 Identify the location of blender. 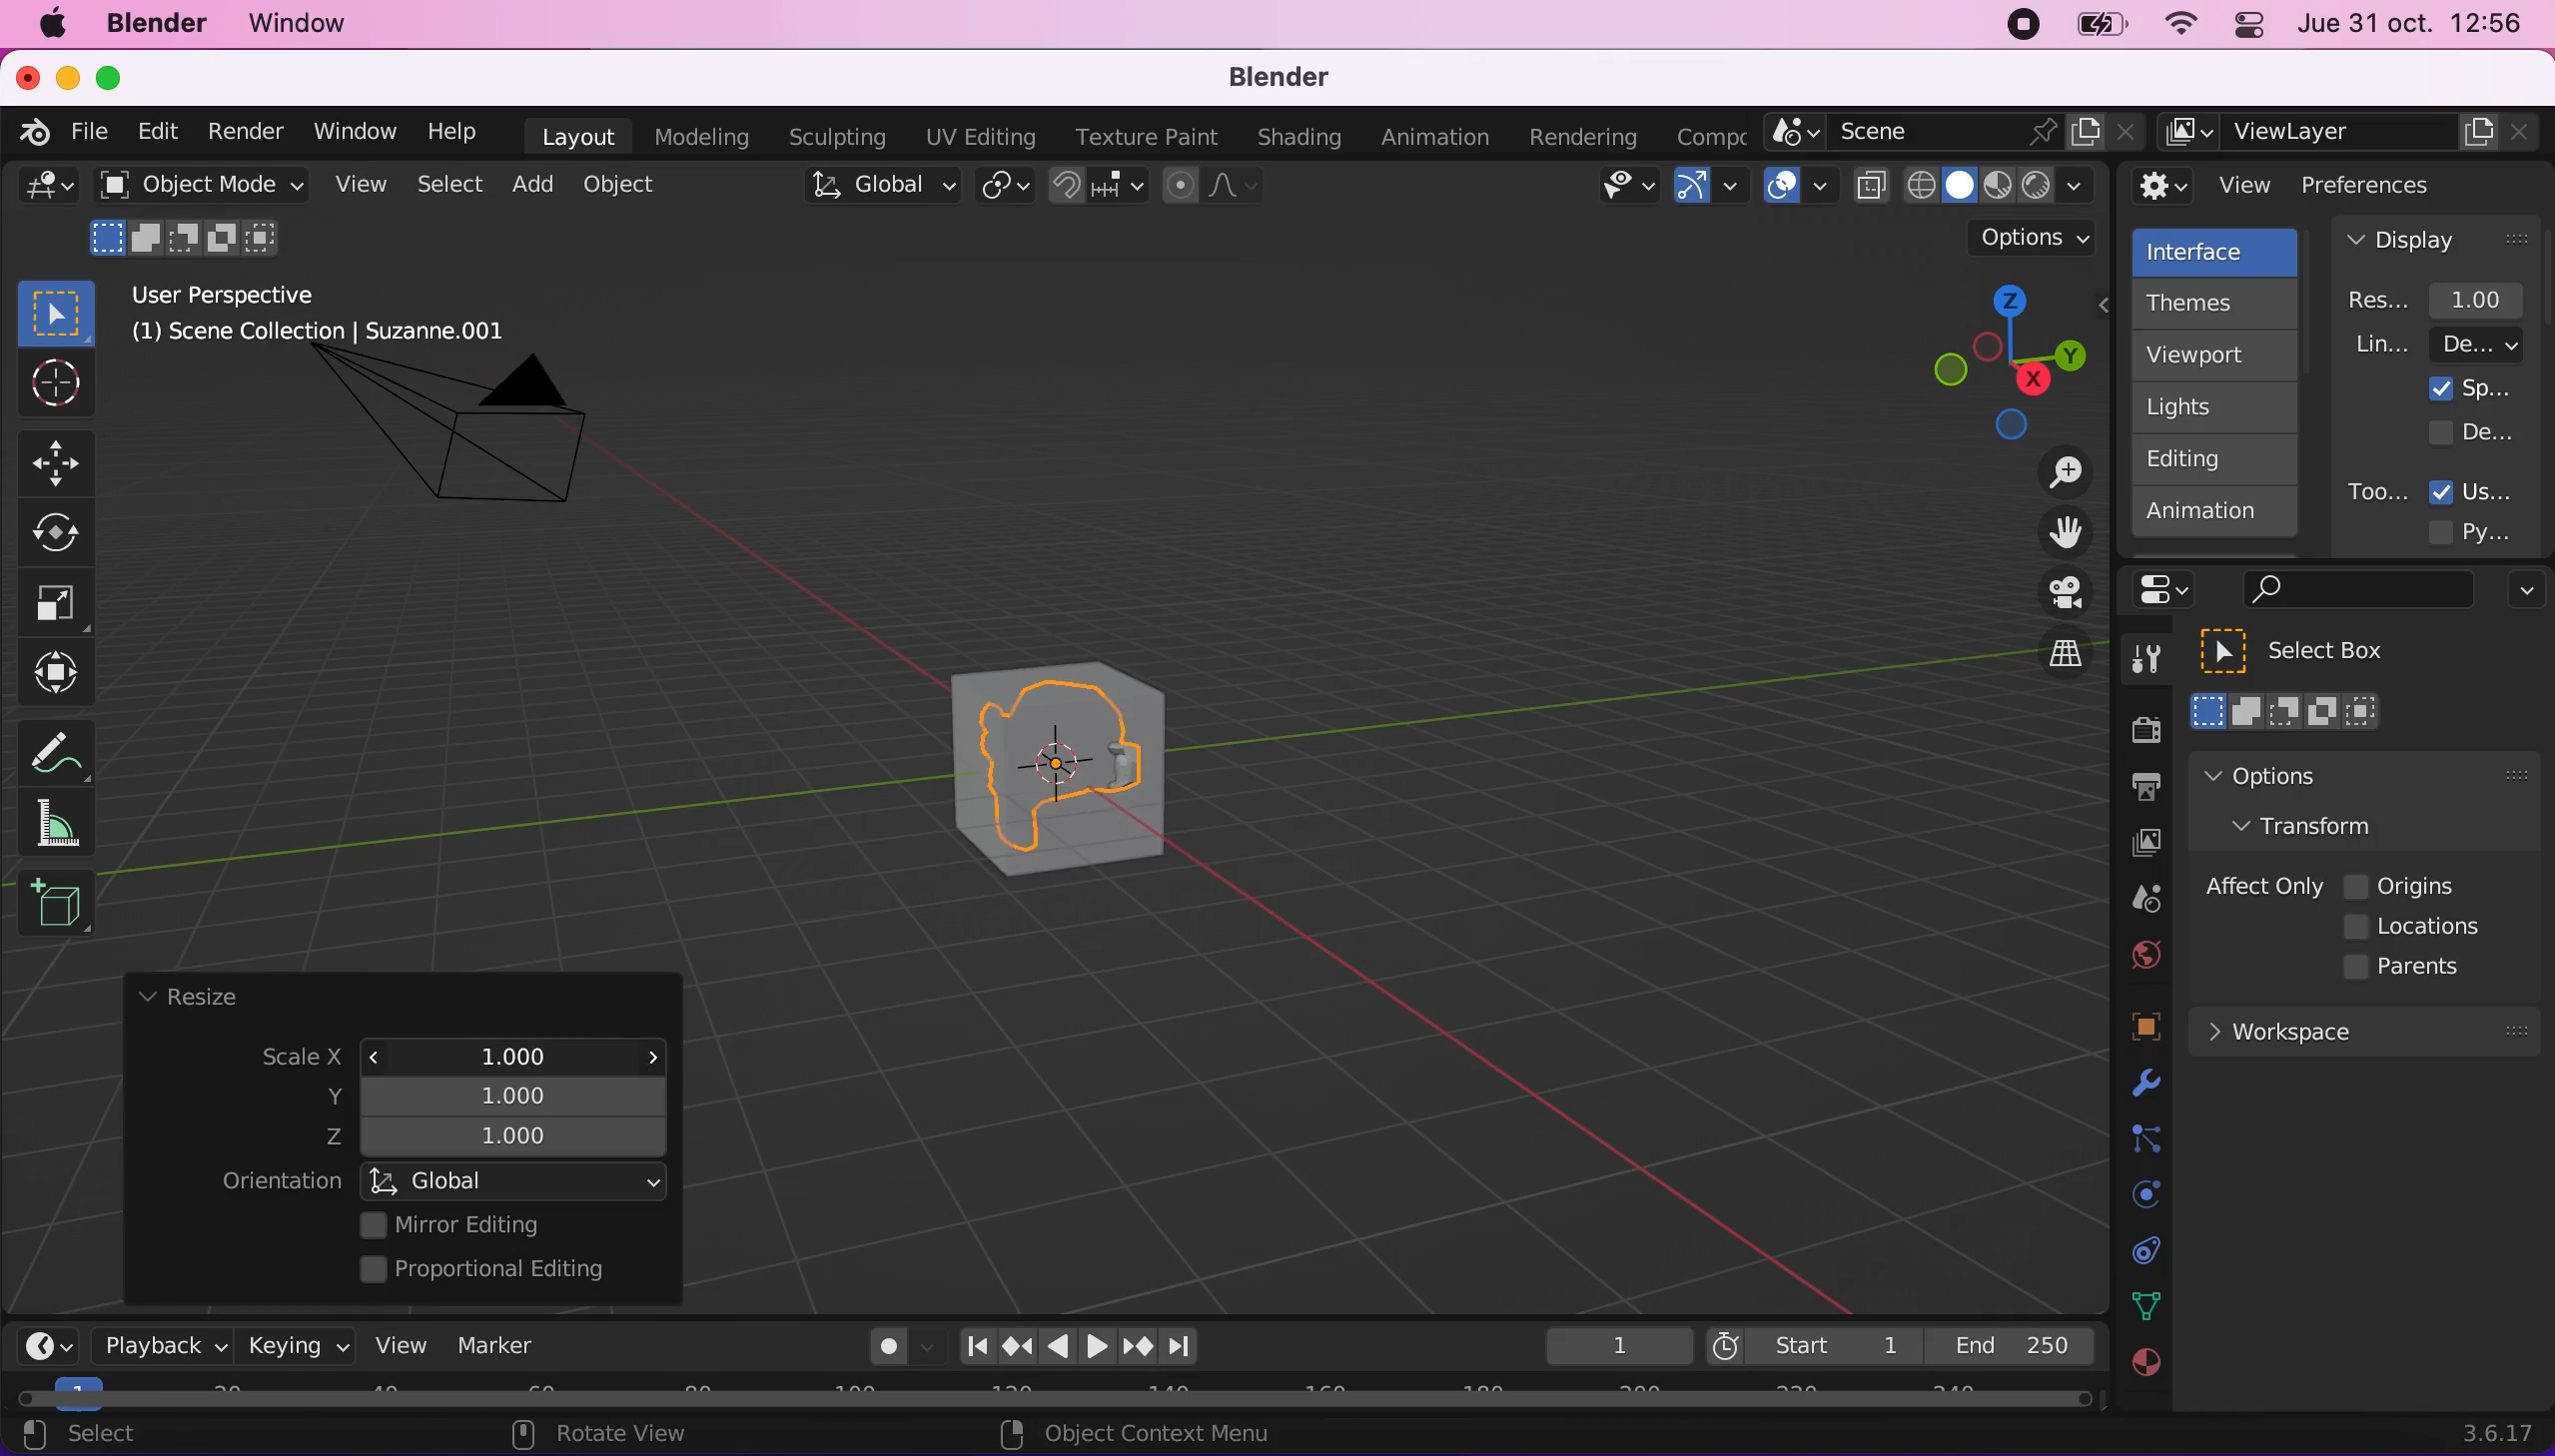
(155, 24).